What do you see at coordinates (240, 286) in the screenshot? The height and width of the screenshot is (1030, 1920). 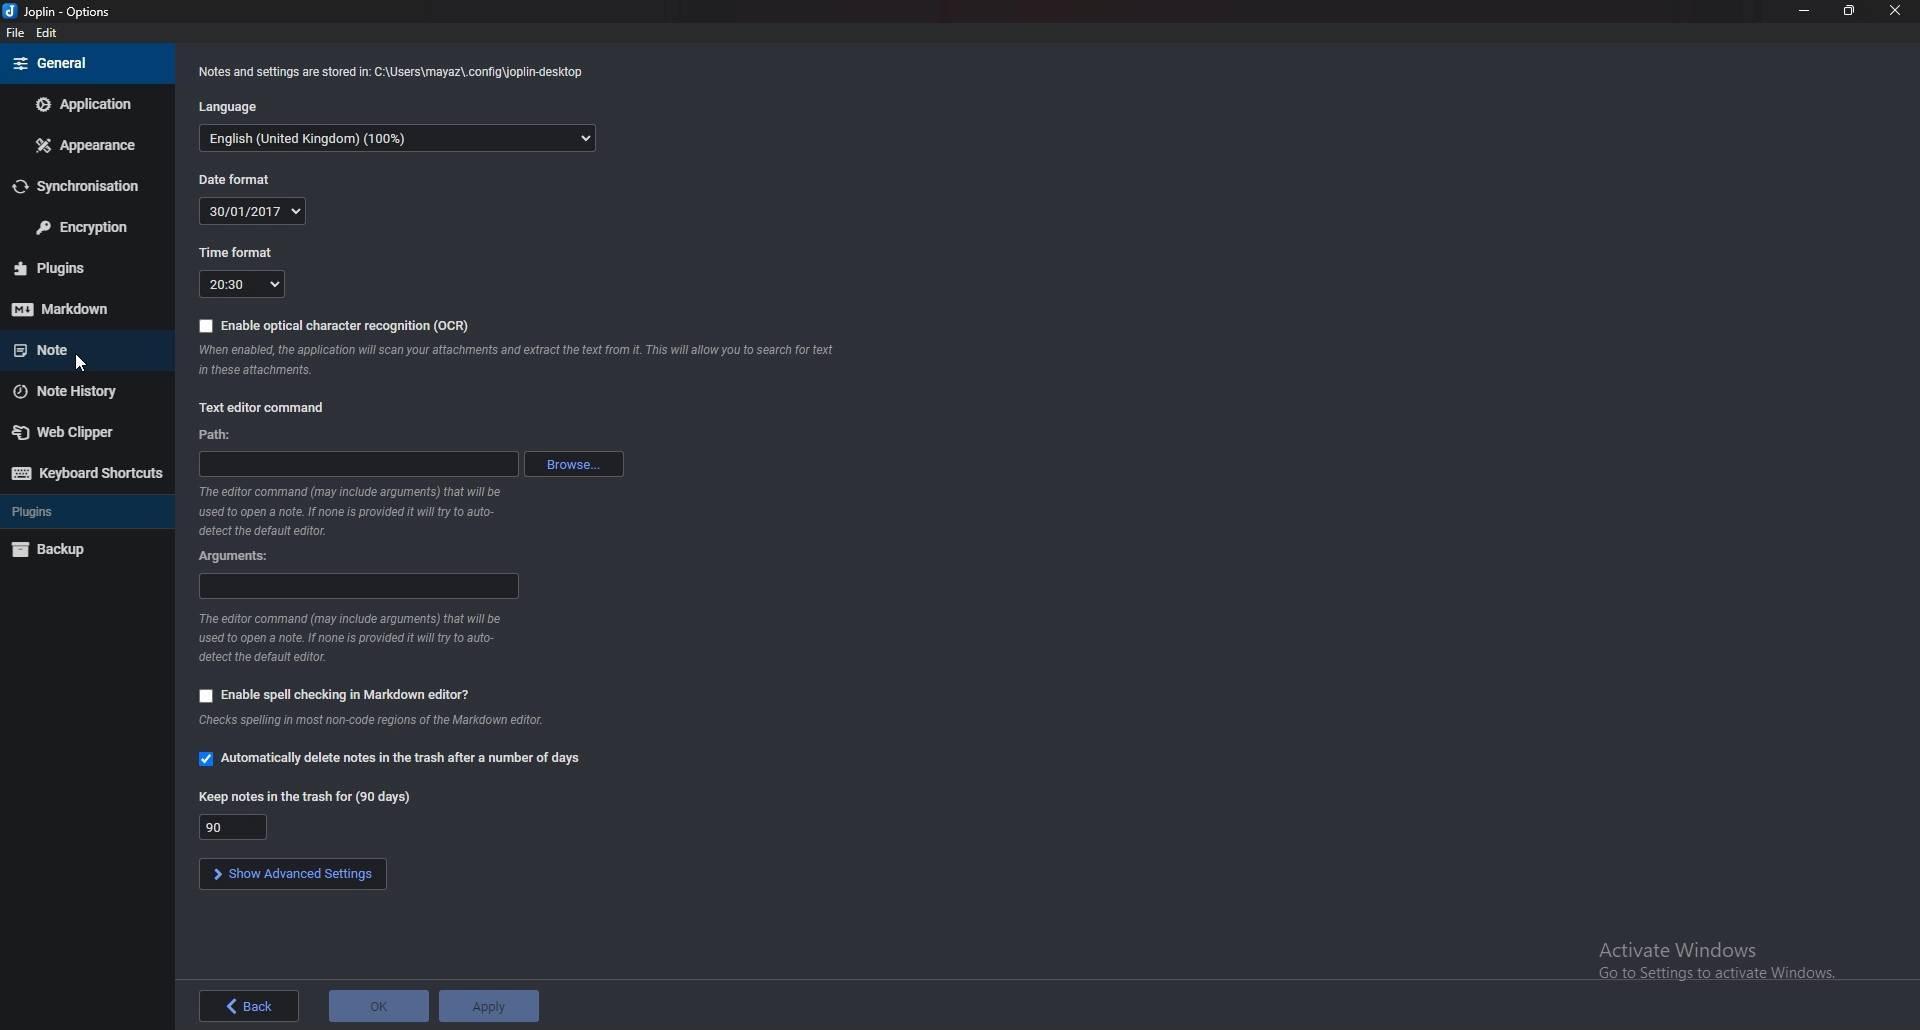 I see `Time format` at bounding box center [240, 286].